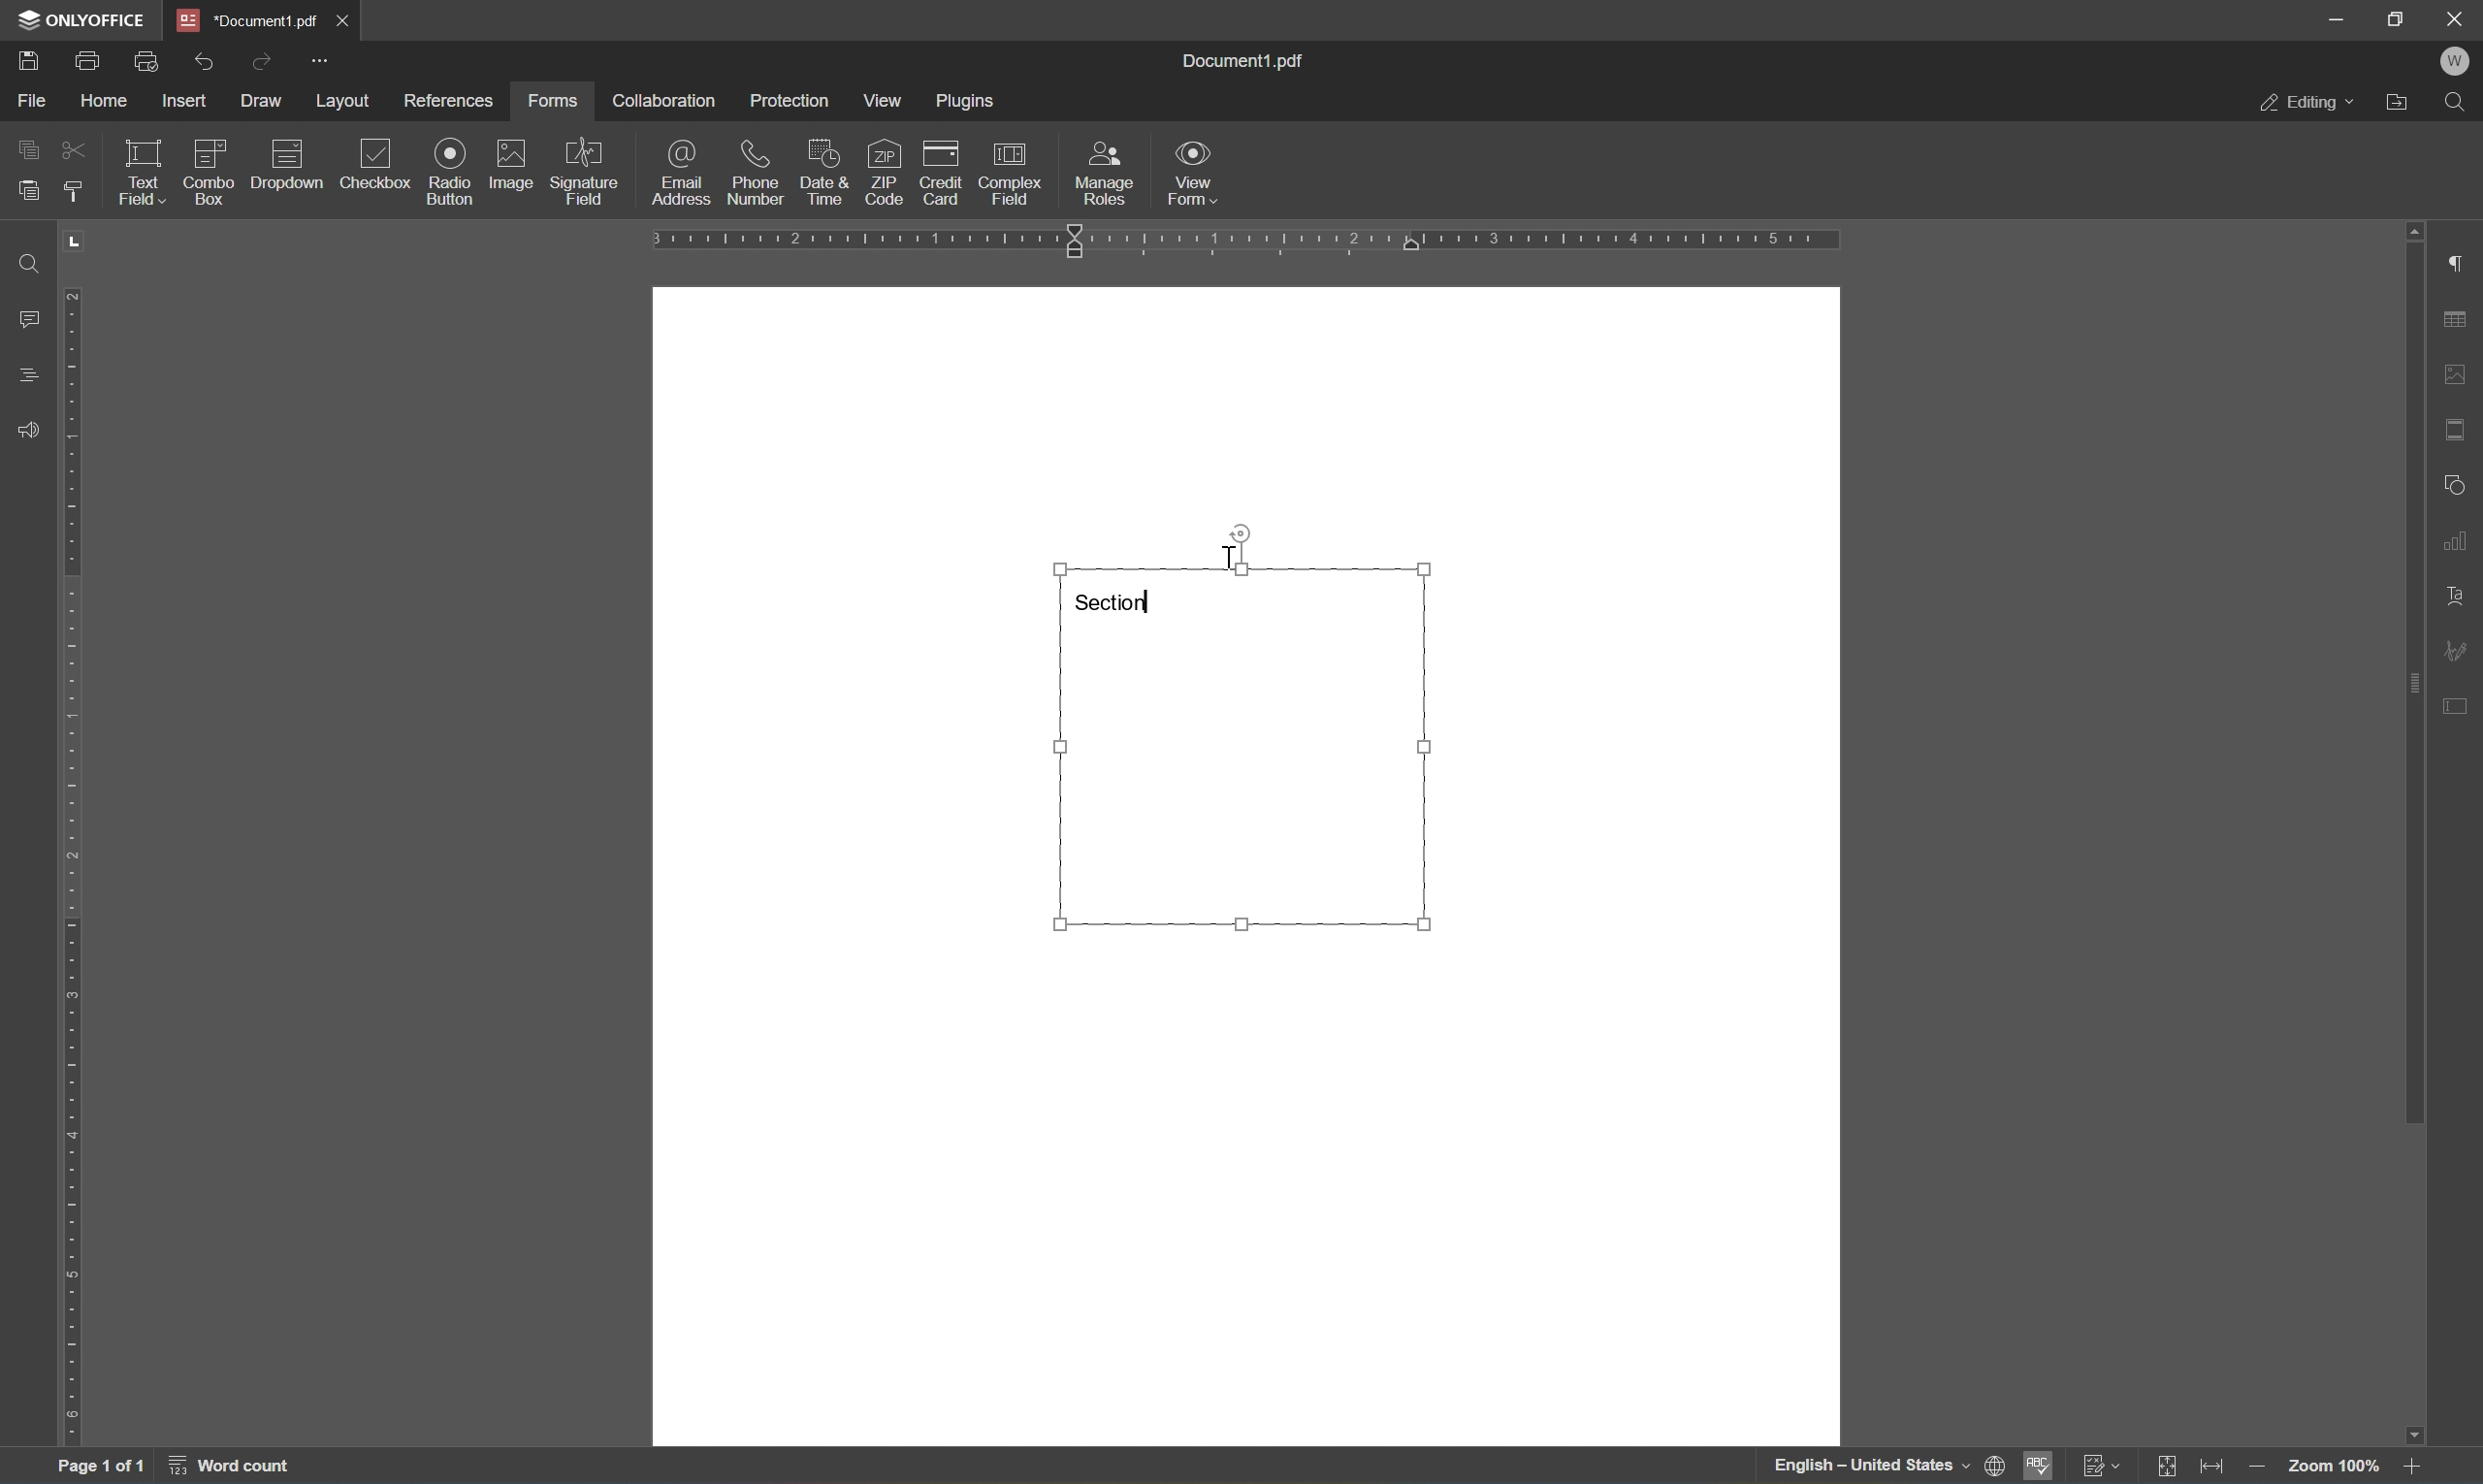 Image resolution: width=2483 pixels, height=1484 pixels. I want to click on text field, so click(137, 170).